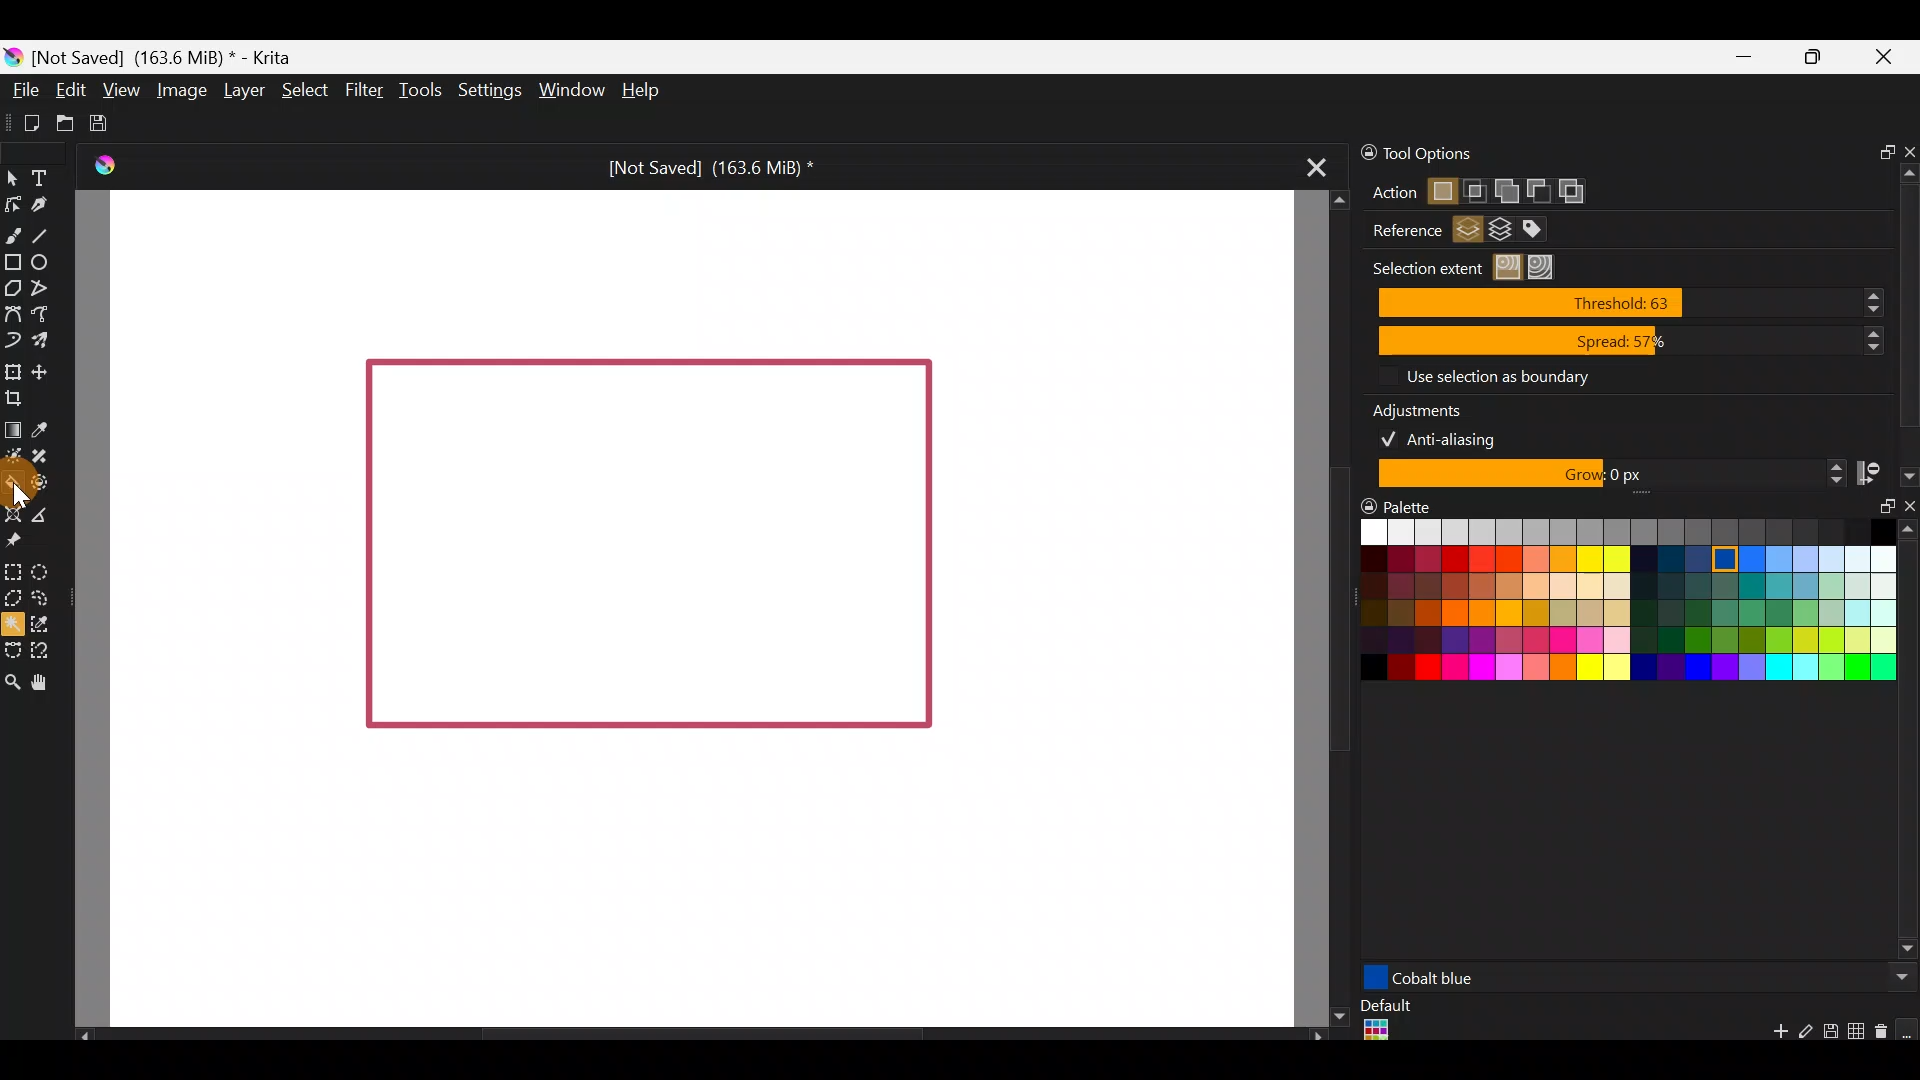  Describe the element at coordinates (1384, 1022) in the screenshot. I see `Default` at that location.